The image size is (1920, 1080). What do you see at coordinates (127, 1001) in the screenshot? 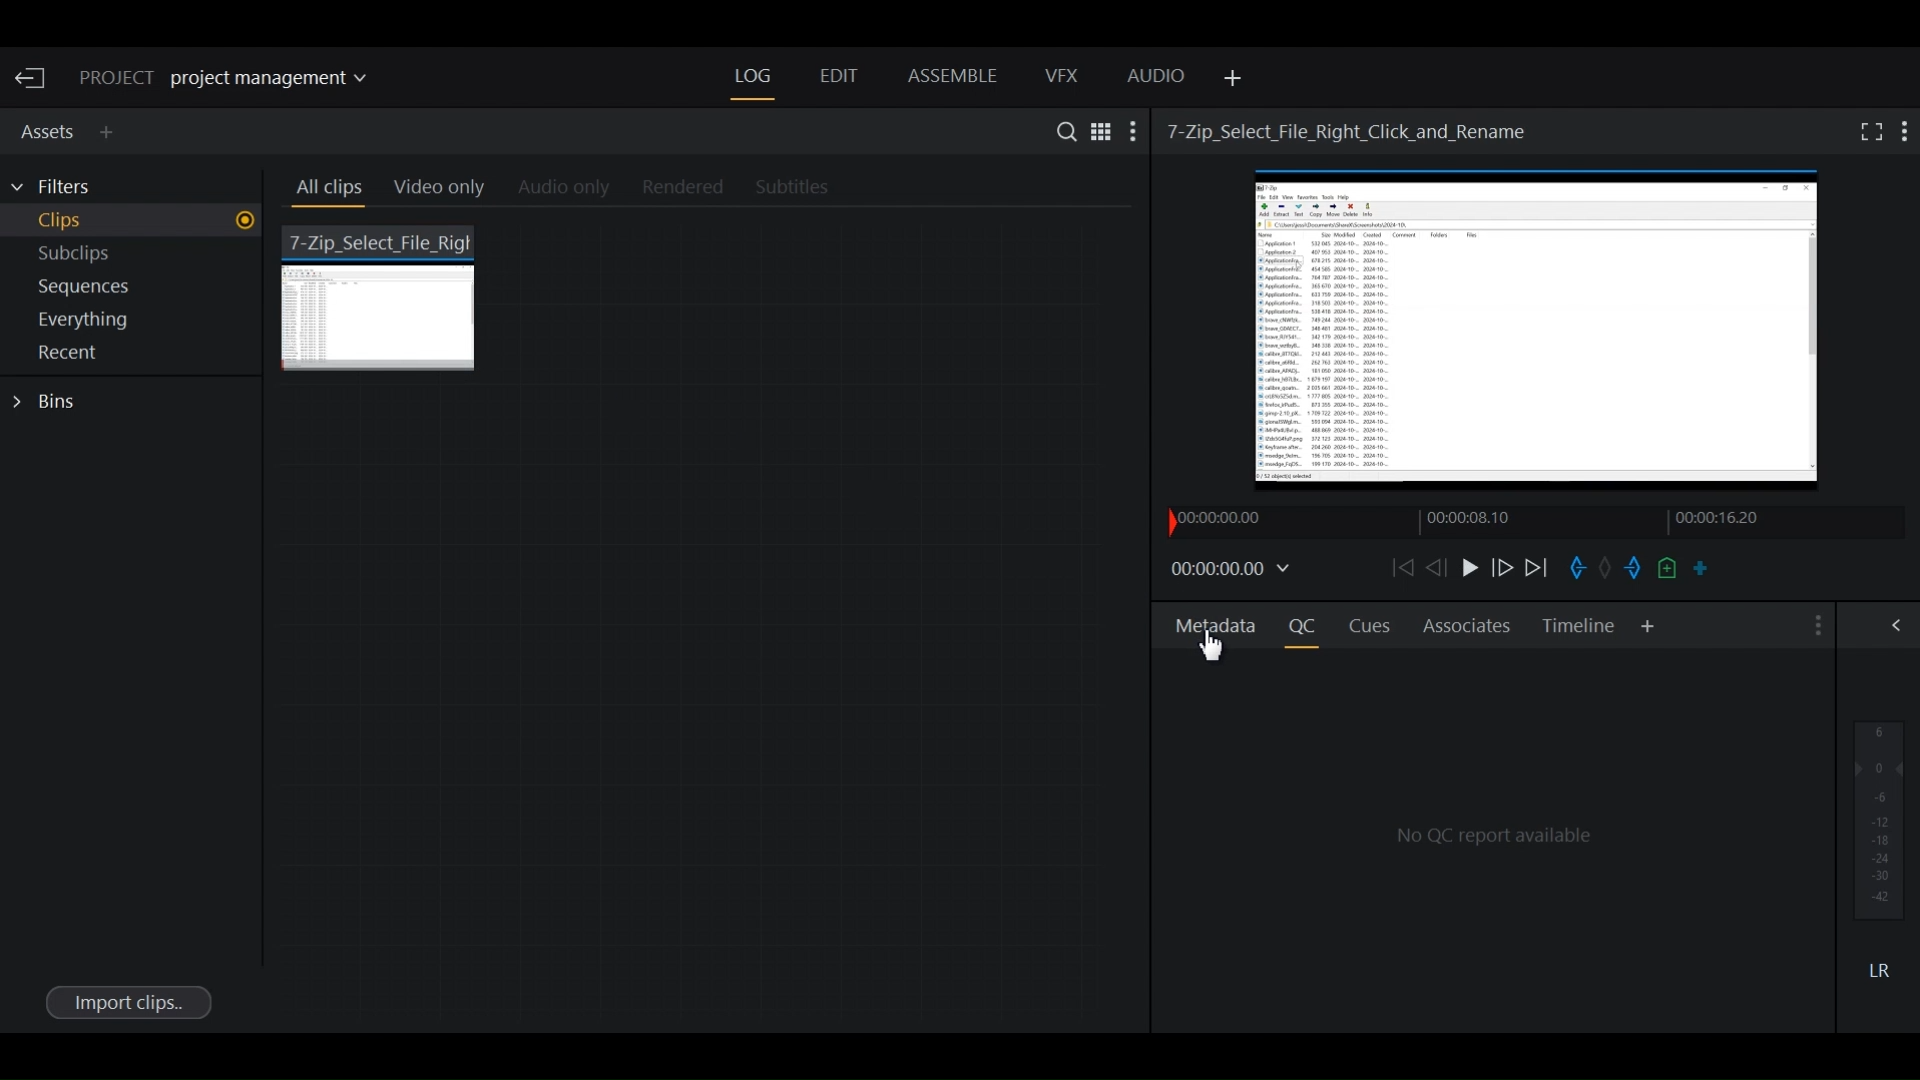
I see `Import clips` at bounding box center [127, 1001].